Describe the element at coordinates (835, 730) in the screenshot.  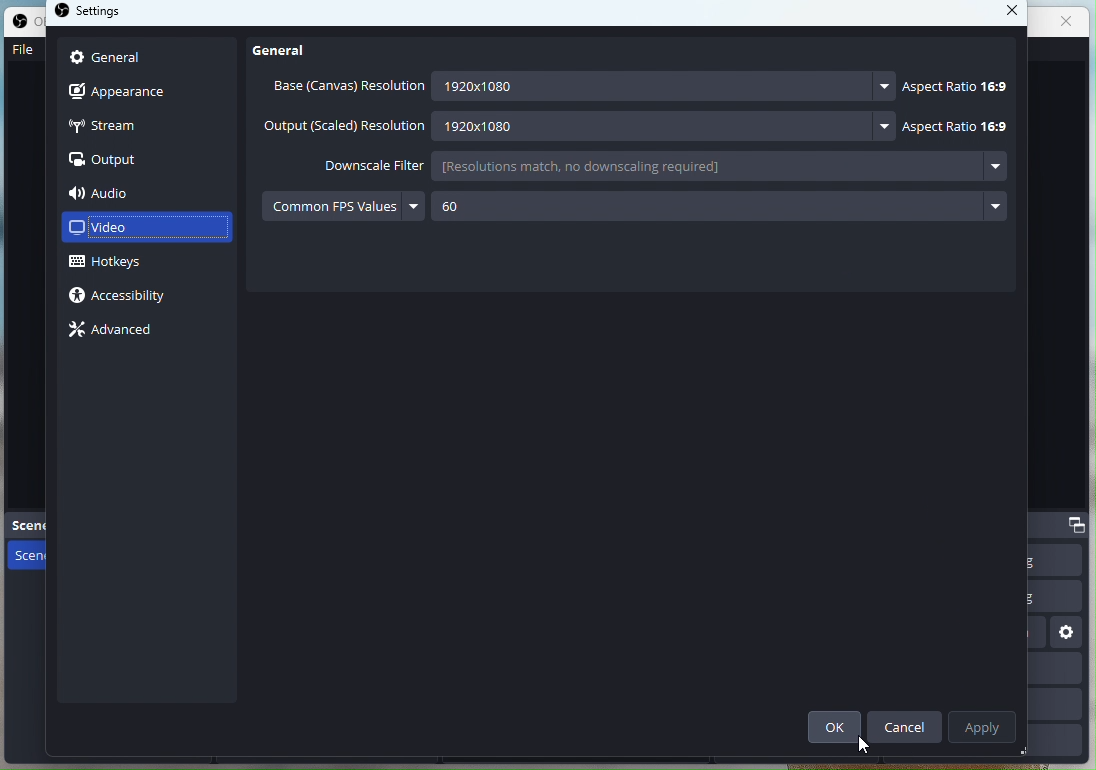
I see `ok` at that location.